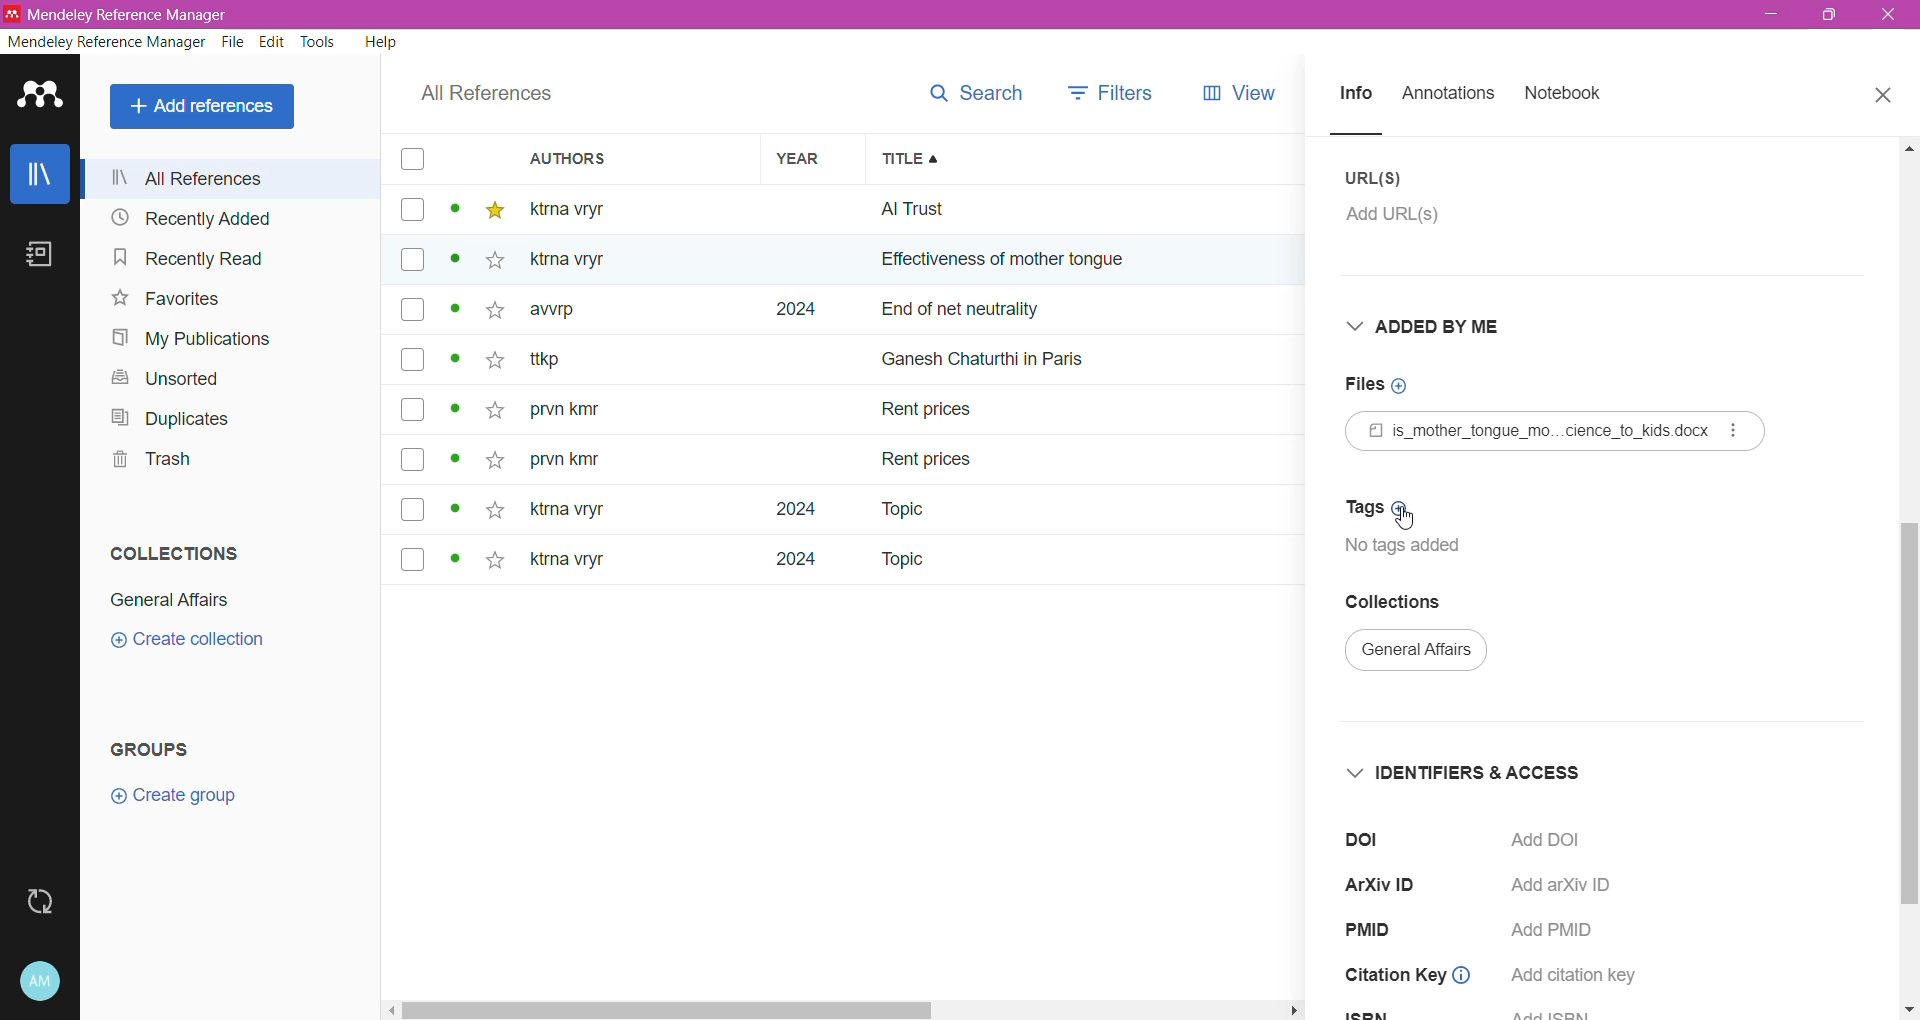  Describe the element at coordinates (136, 14) in the screenshot. I see `Application Name` at that location.